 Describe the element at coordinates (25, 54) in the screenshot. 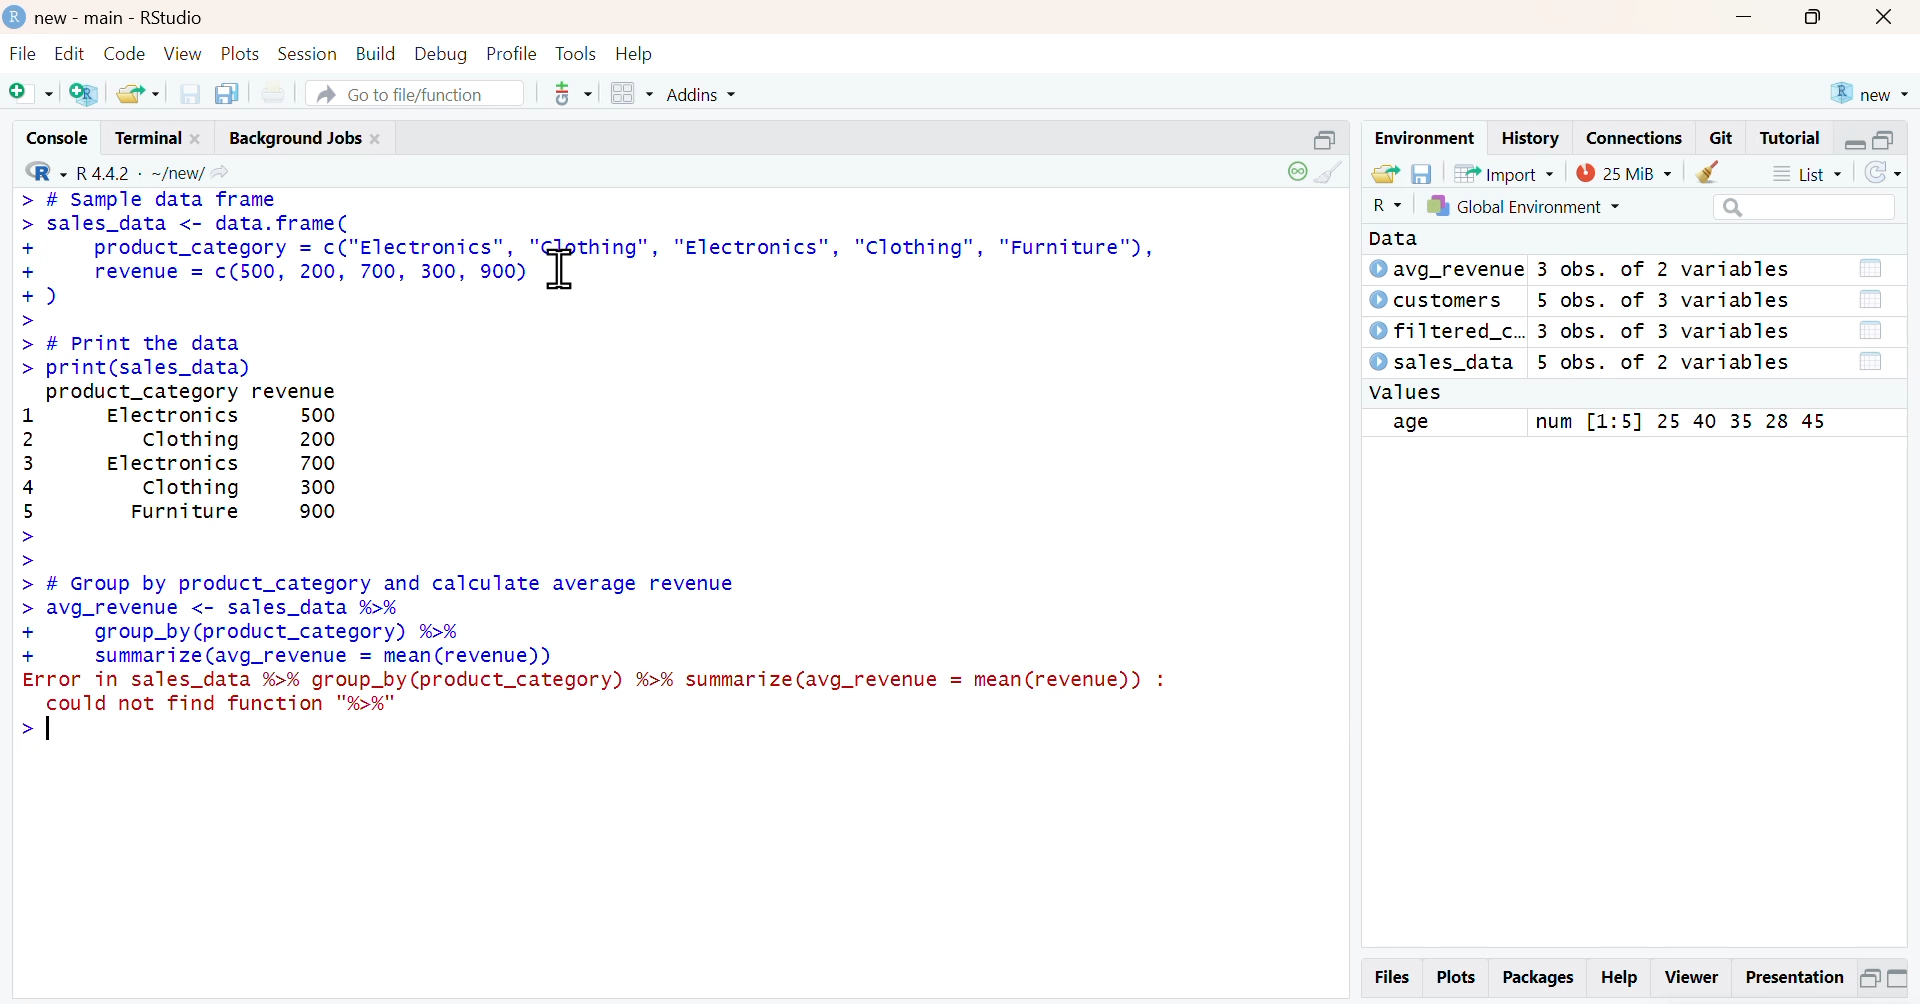

I see `File` at that location.